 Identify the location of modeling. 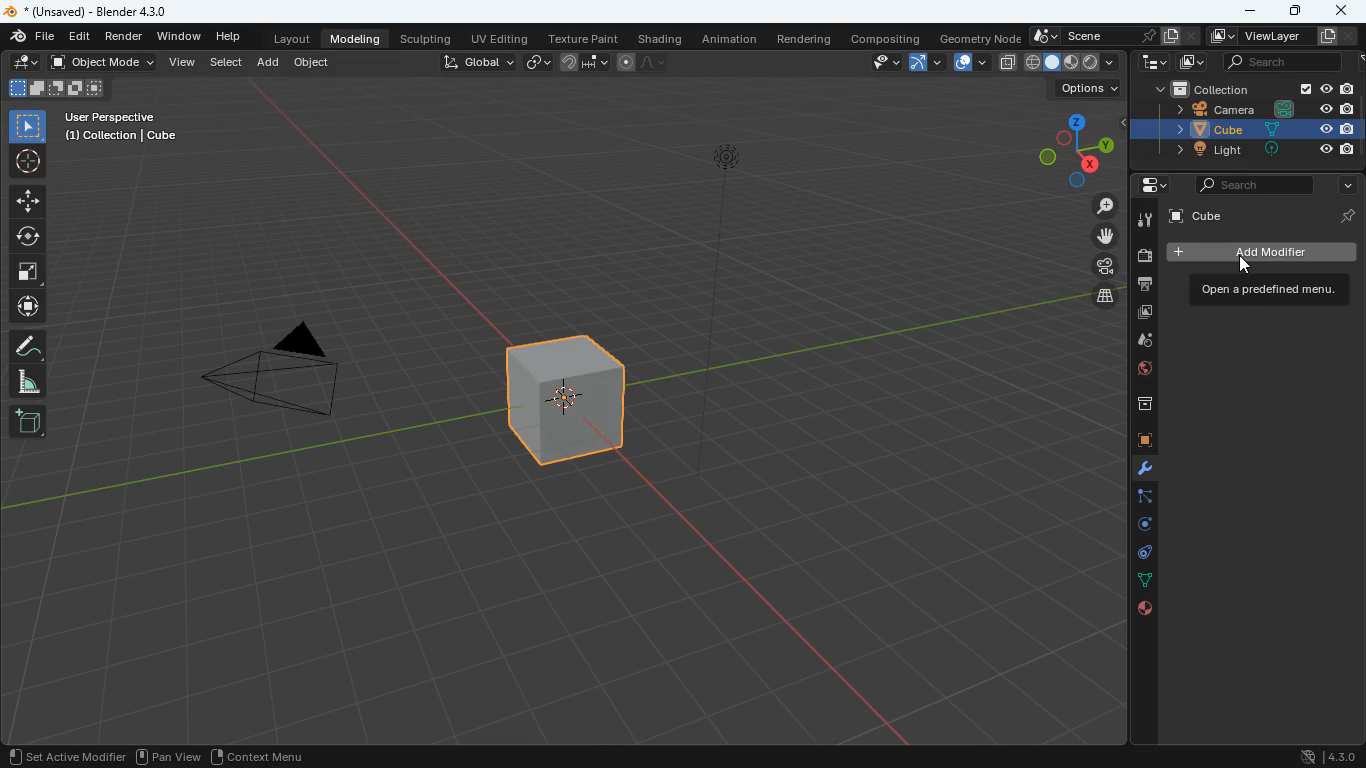
(356, 38).